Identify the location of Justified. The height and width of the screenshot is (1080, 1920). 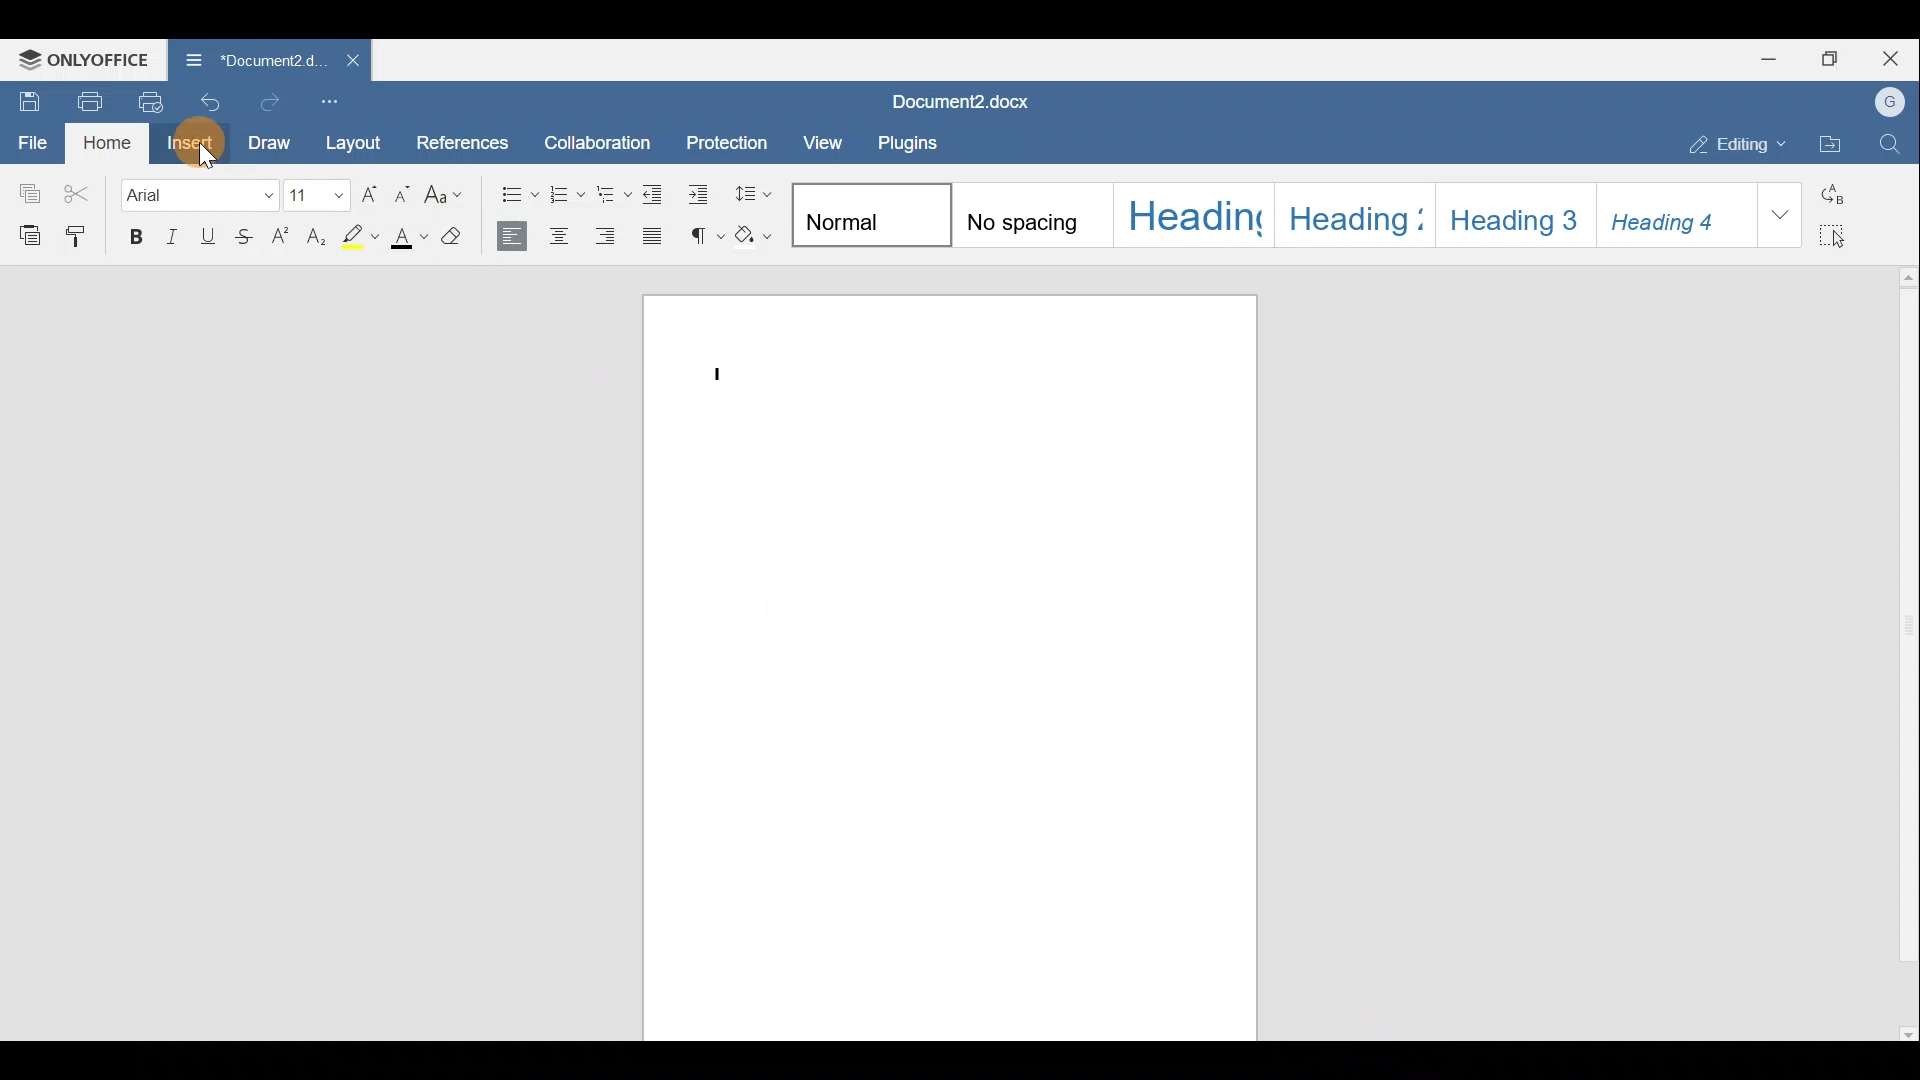
(654, 236).